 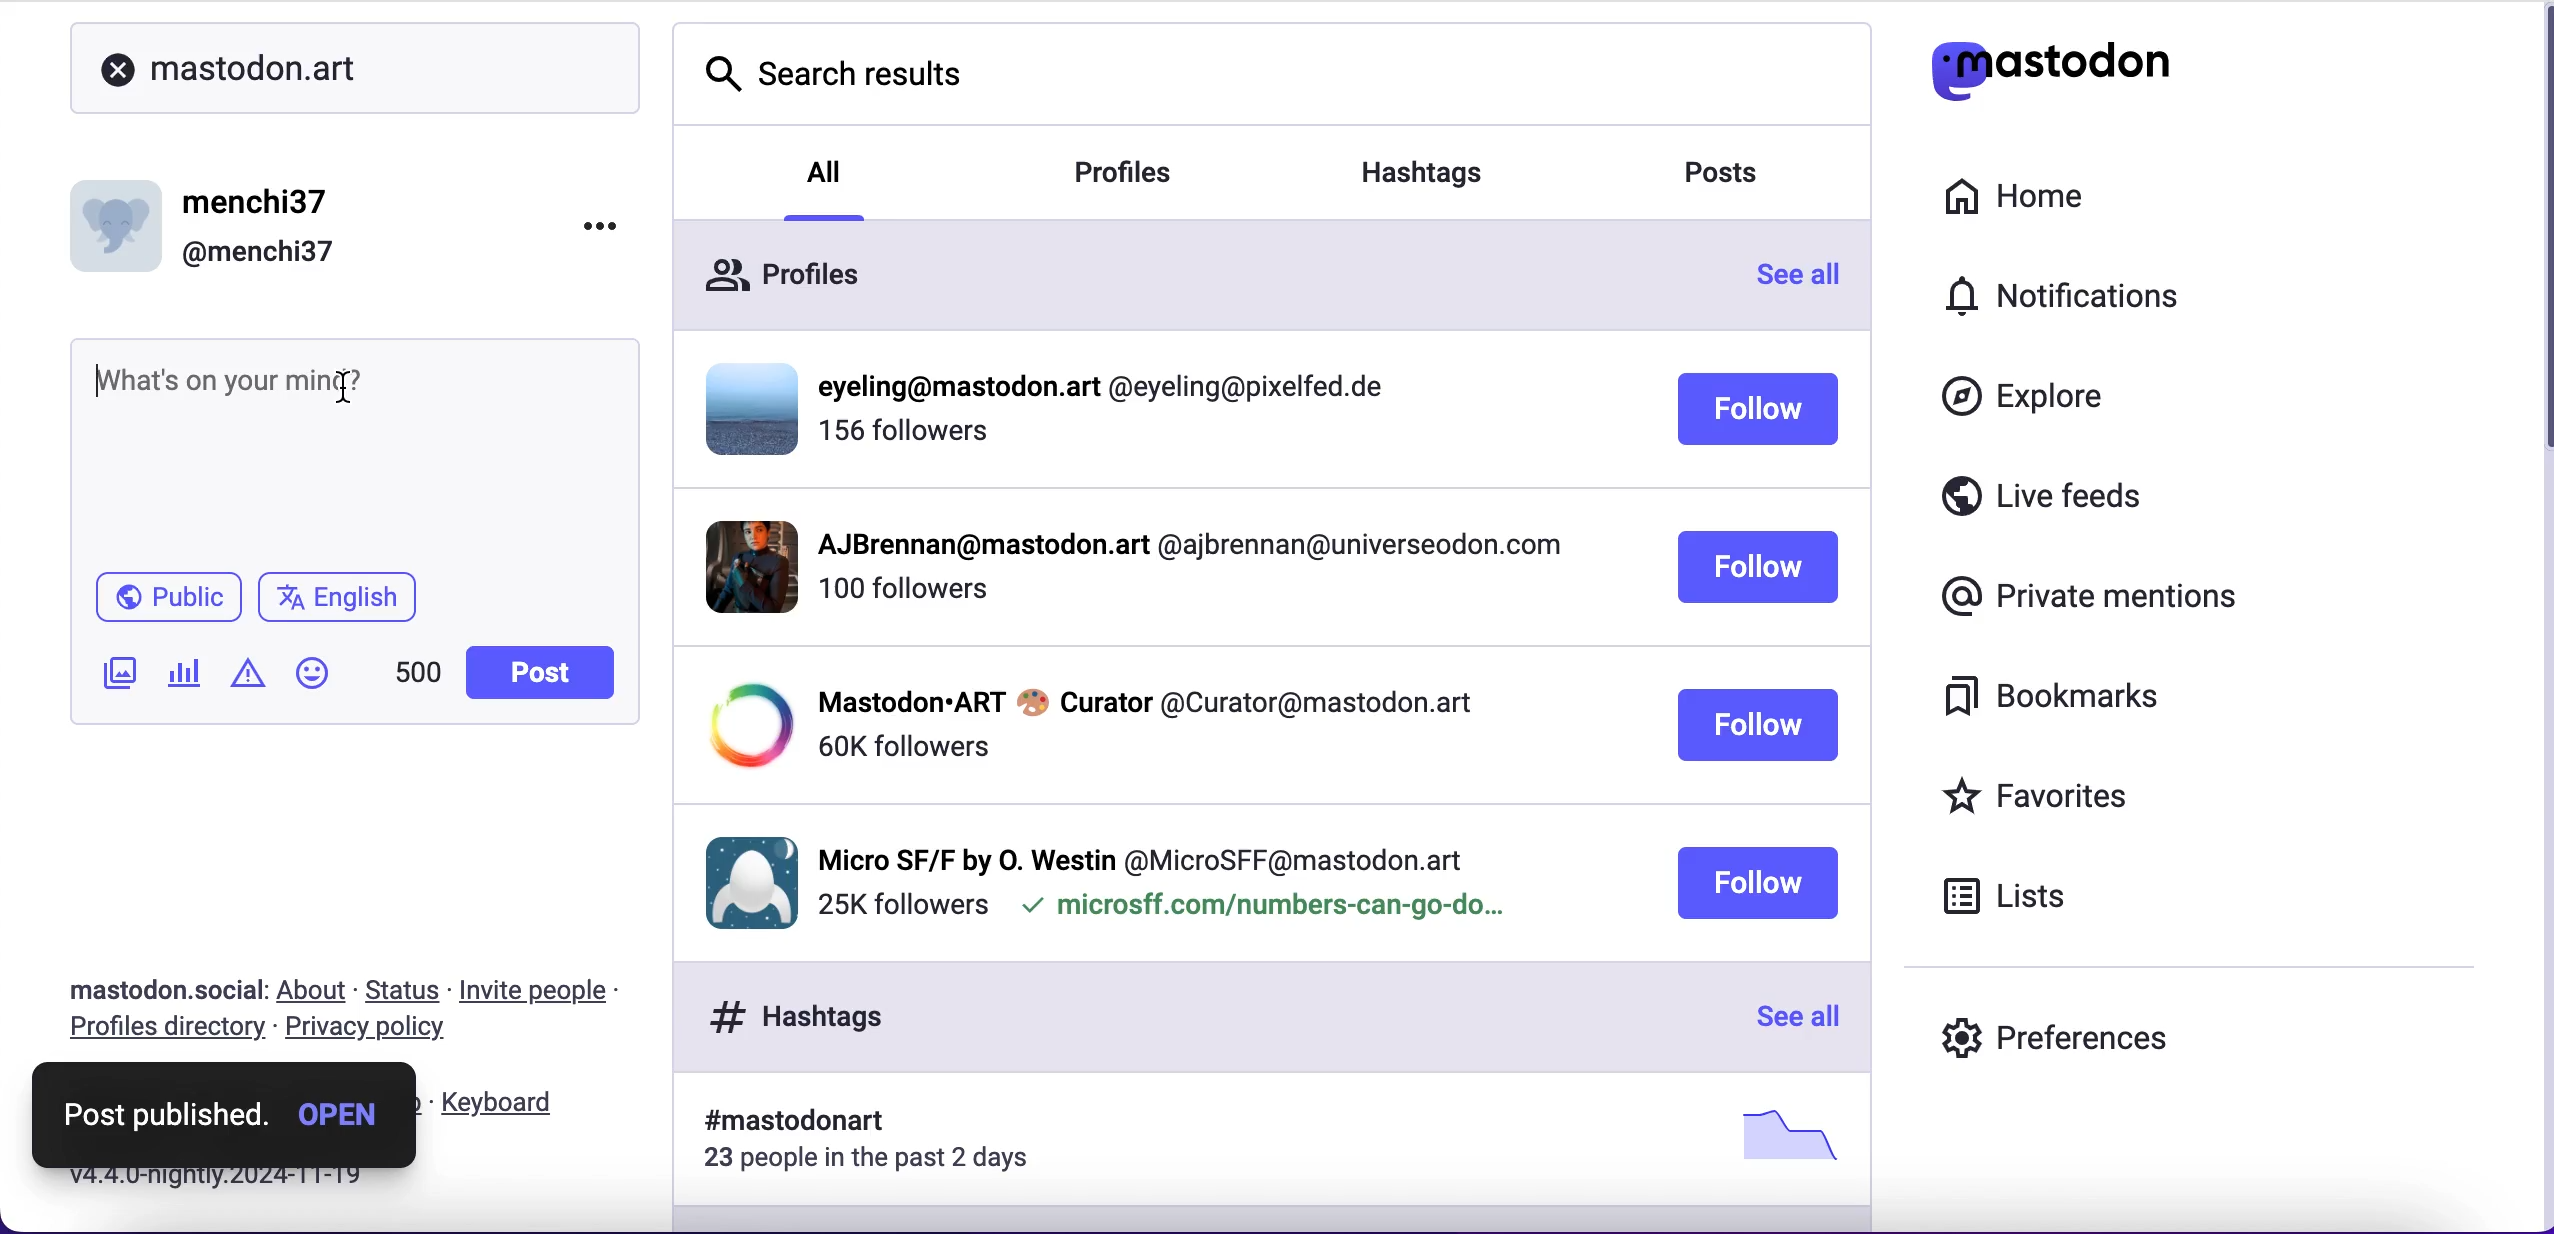 I want to click on hashtag, so click(x=782, y=1122).